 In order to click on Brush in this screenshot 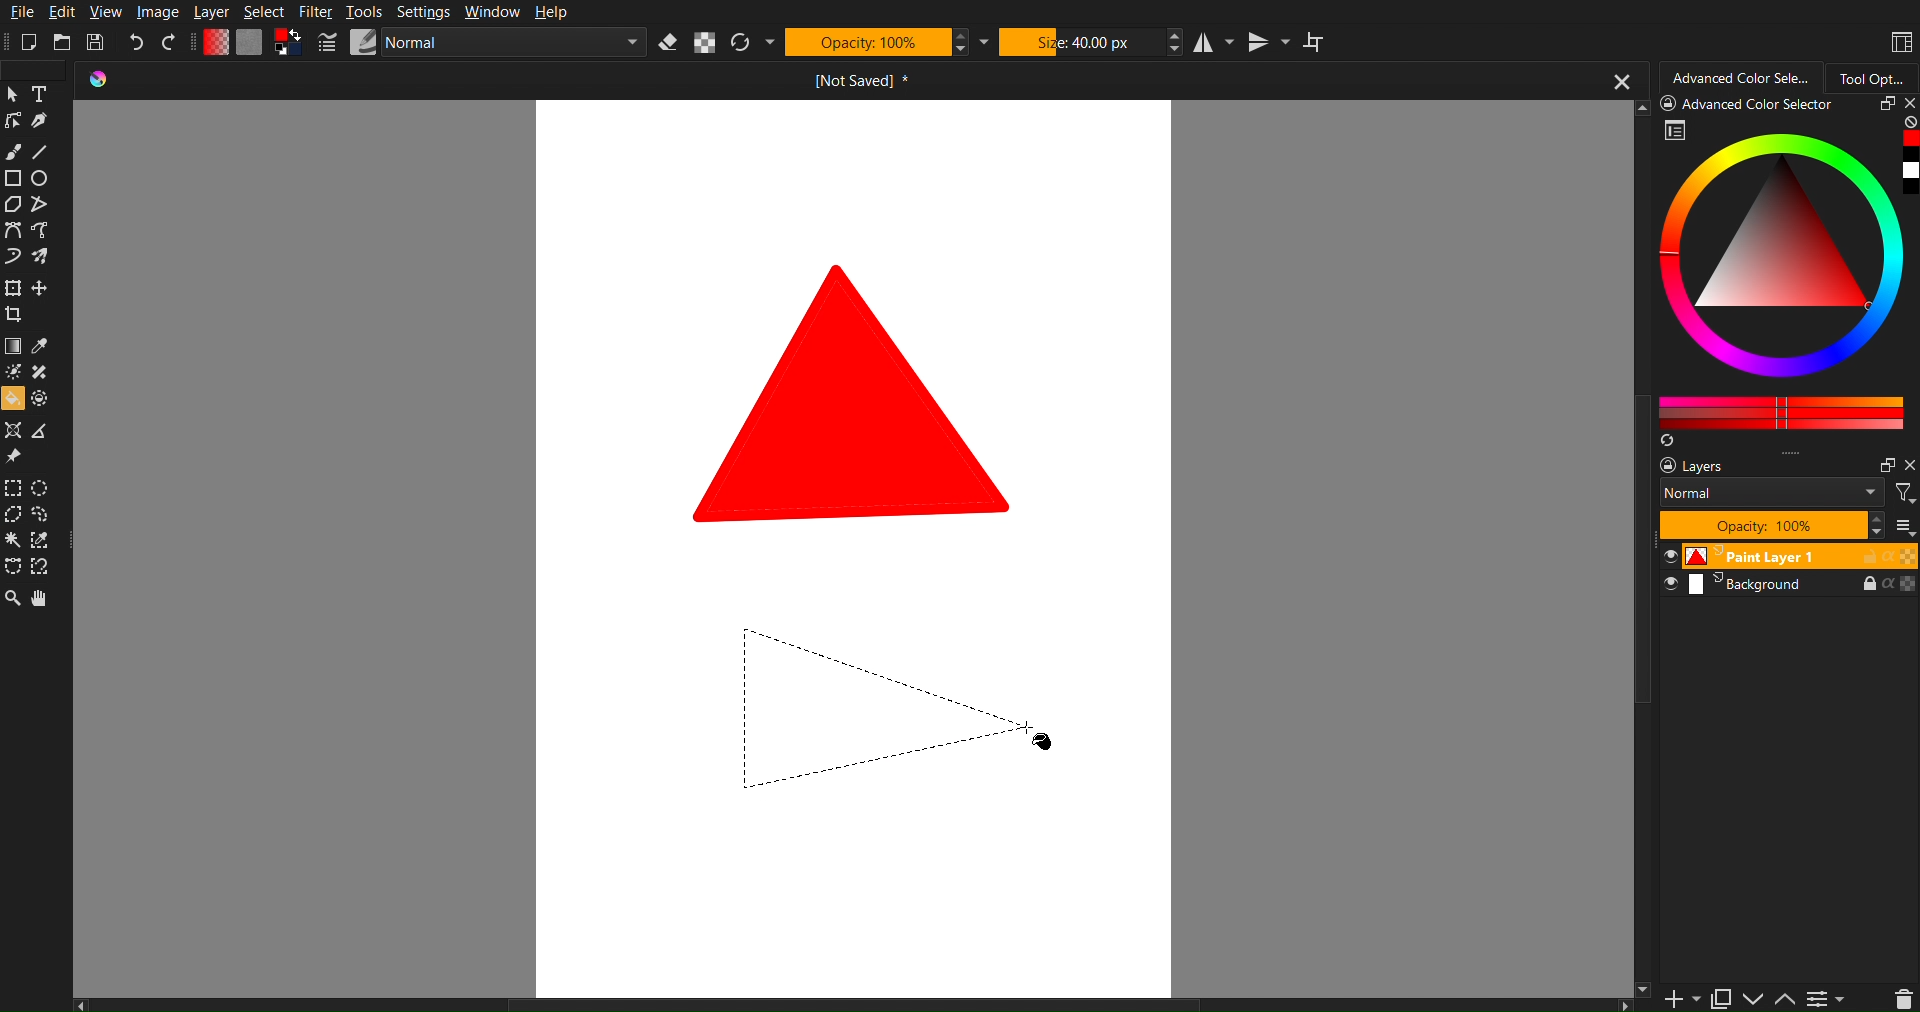, I will do `click(16, 149)`.